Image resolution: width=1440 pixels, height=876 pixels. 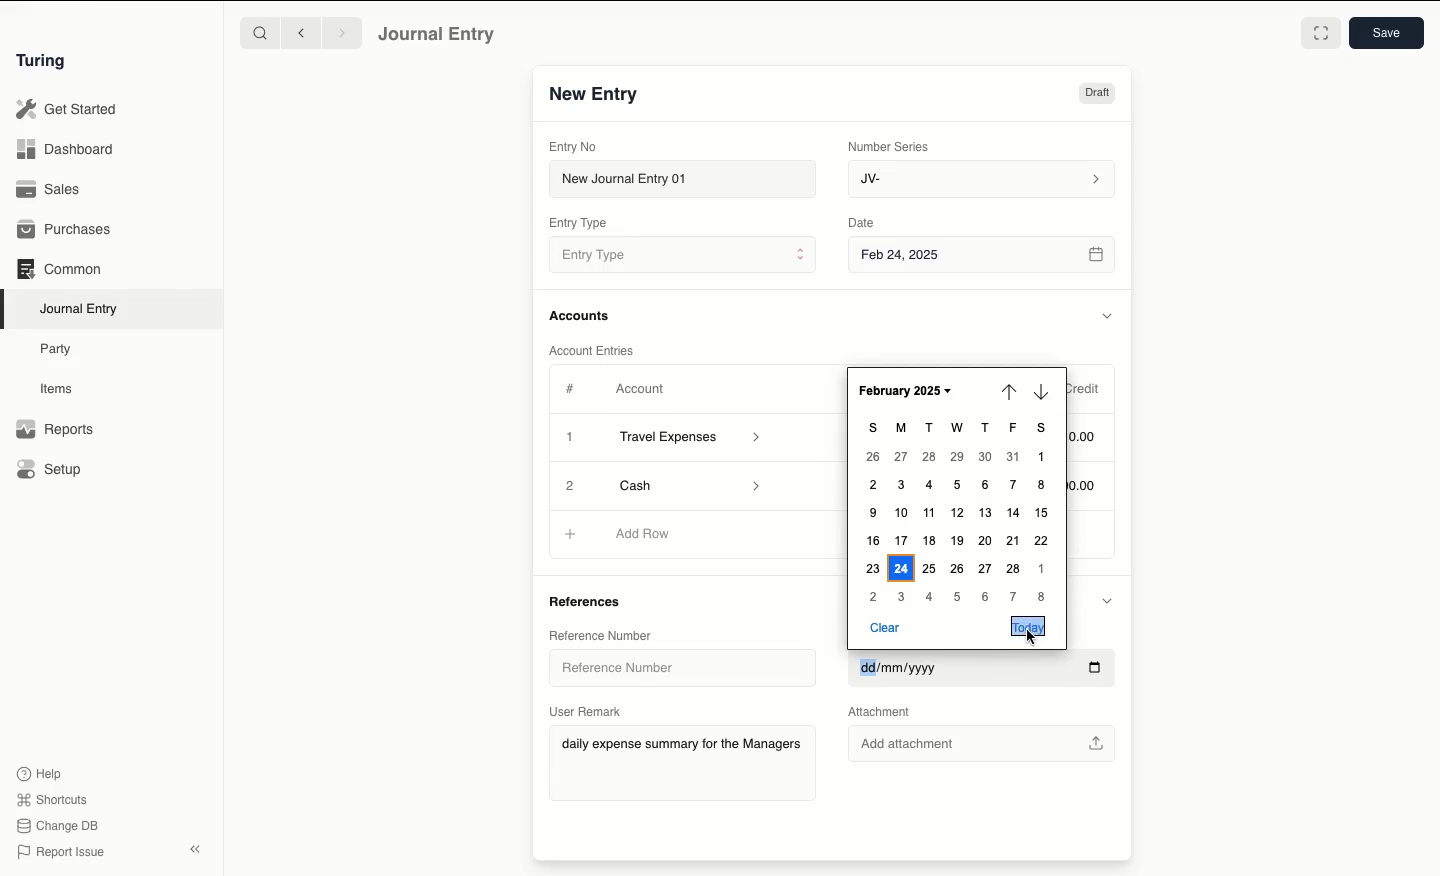 What do you see at coordinates (602, 635) in the screenshot?
I see `Reference Number` at bounding box center [602, 635].